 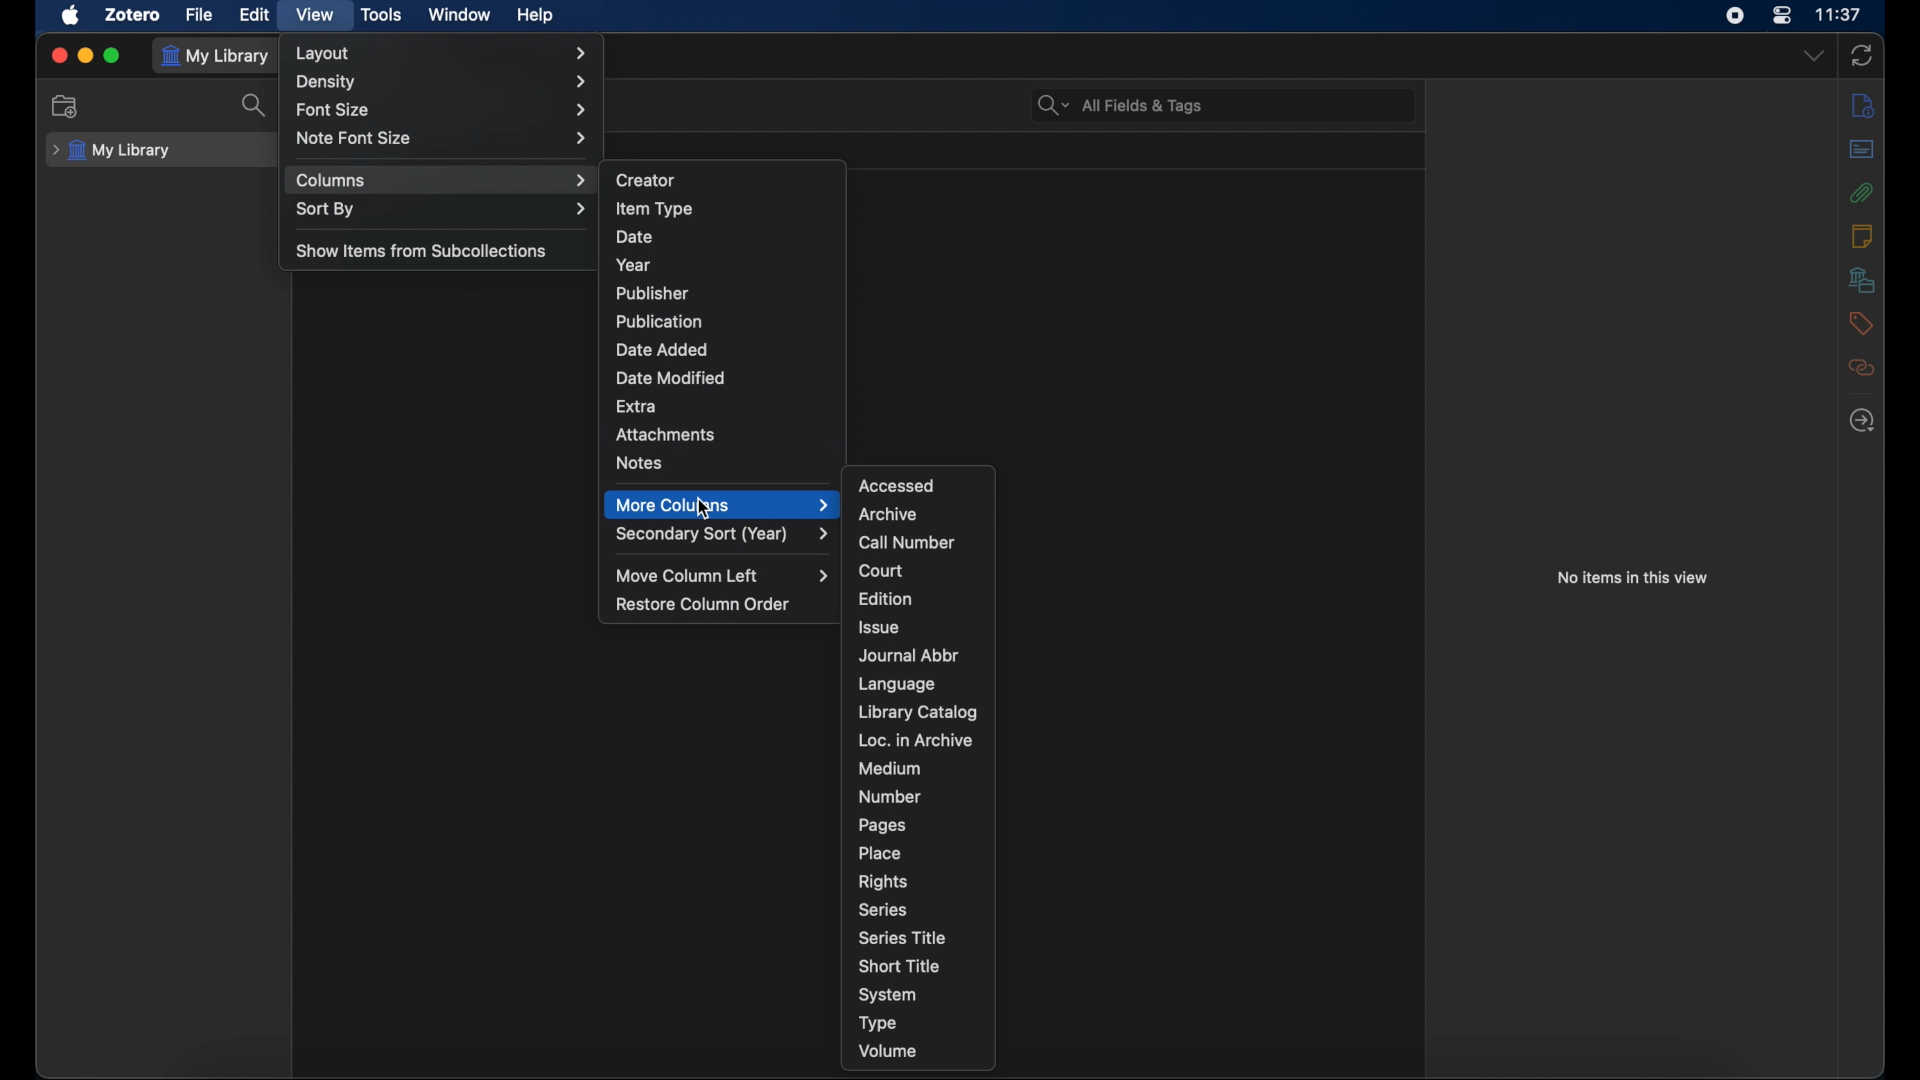 What do you see at coordinates (640, 462) in the screenshot?
I see `notes` at bounding box center [640, 462].